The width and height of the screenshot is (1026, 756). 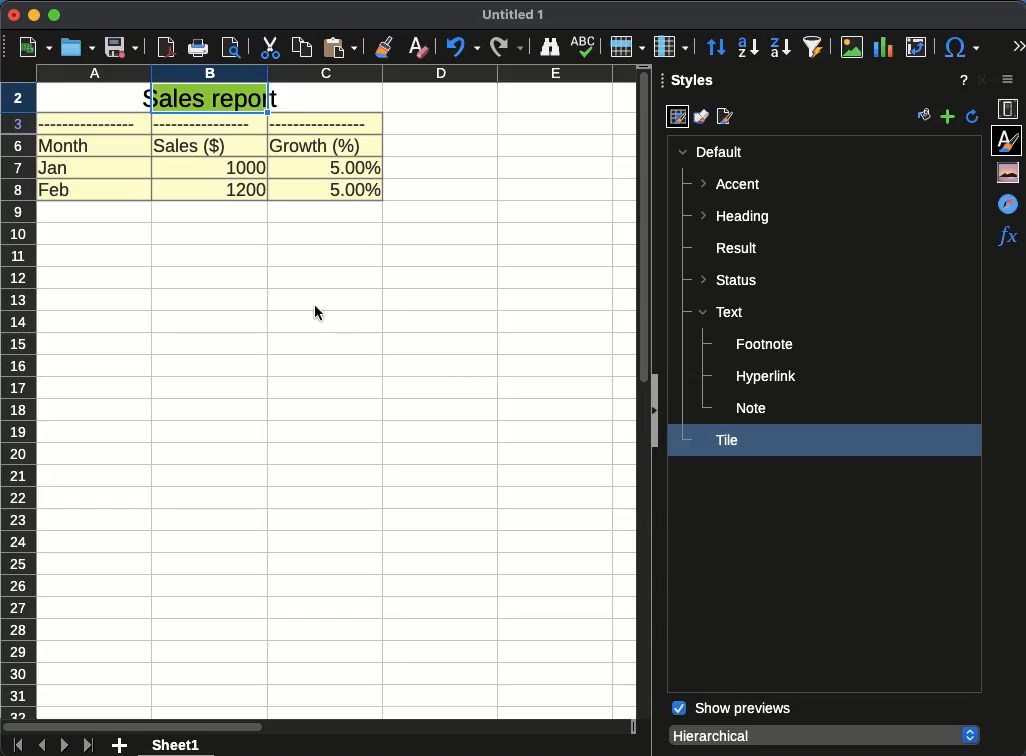 What do you see at coordinates (753, 408) in the screenshot?
I see `note` at bounding box center [753, 408].